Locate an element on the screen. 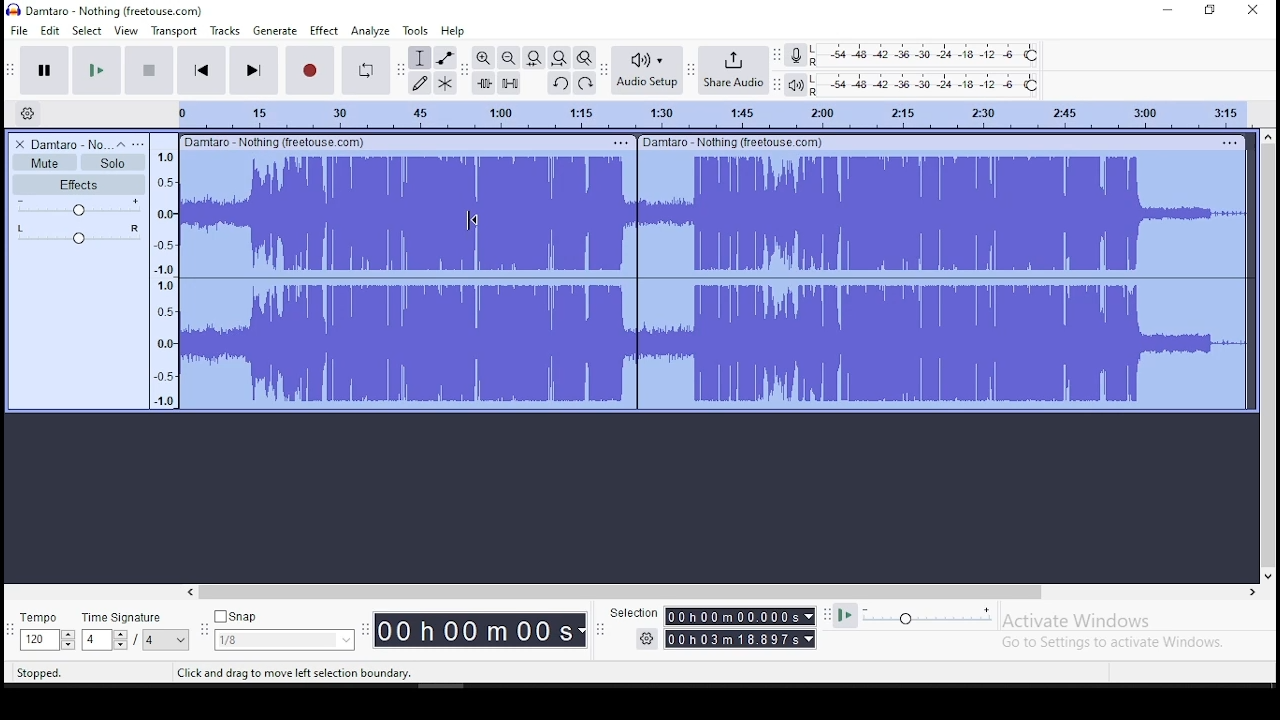  zoom toggle is located at coordinates (584, 58).